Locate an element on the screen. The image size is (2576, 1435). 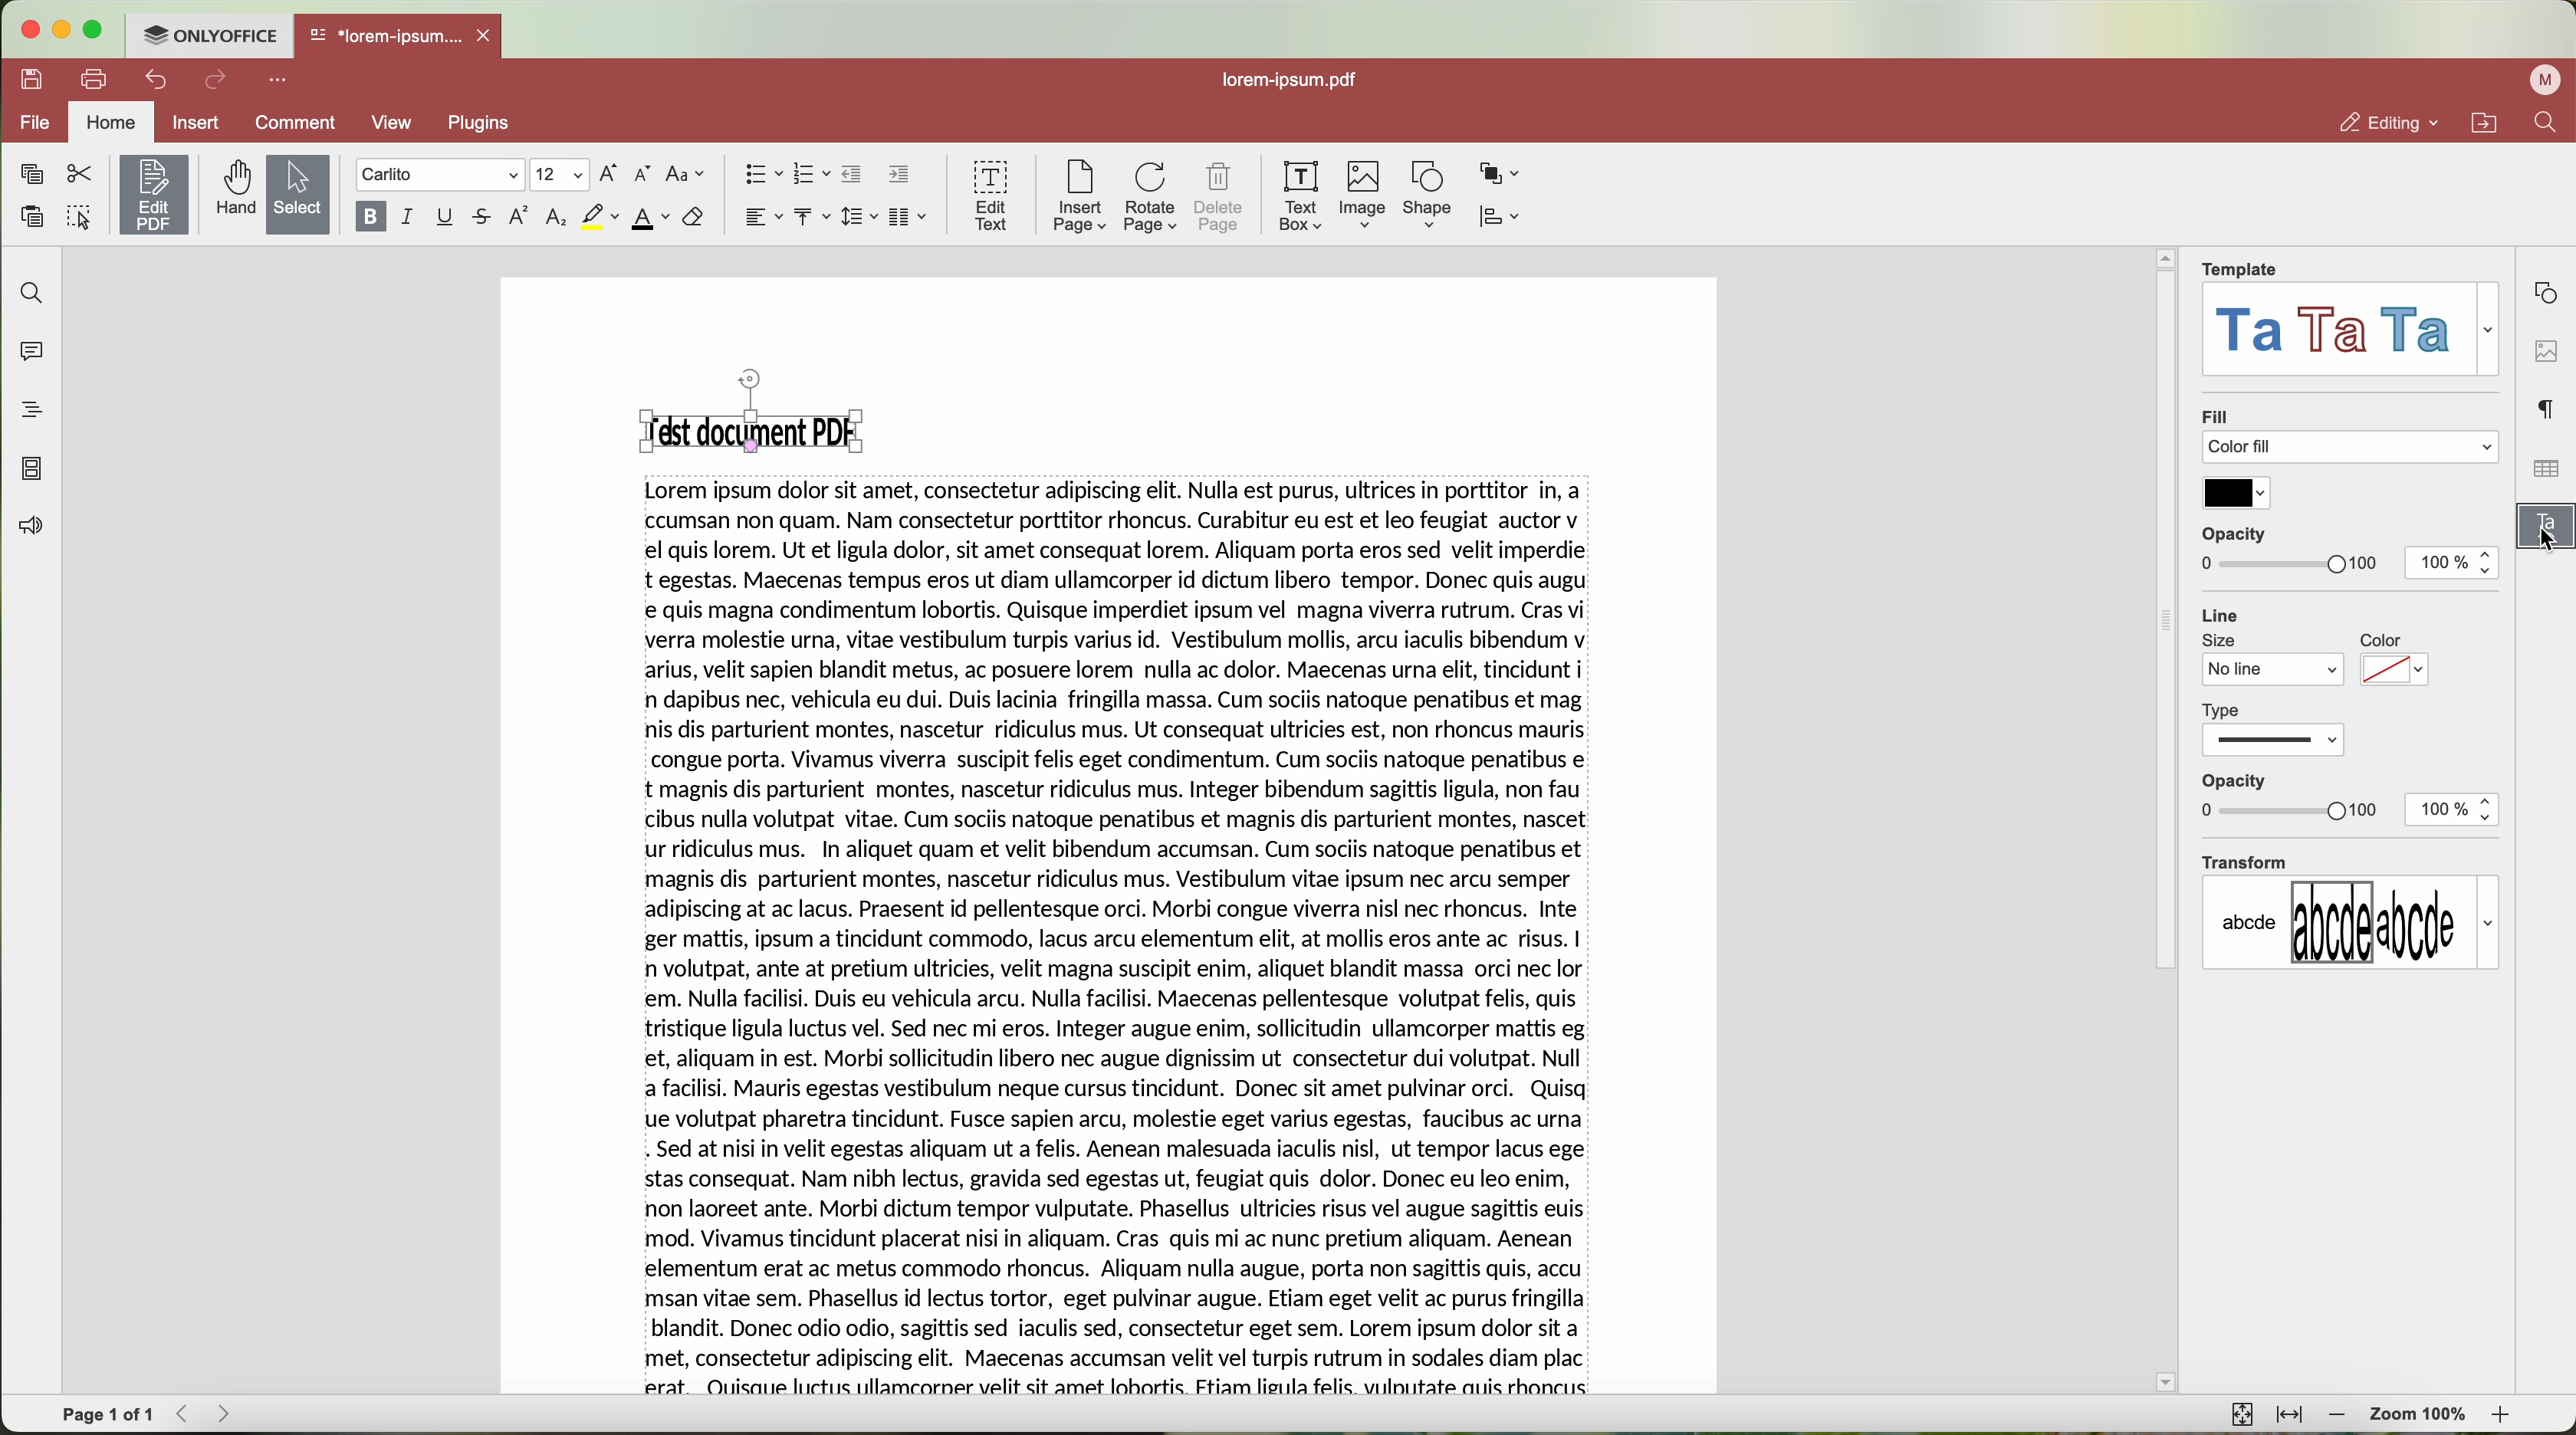
Forward is located at coordinates (230, 1414).